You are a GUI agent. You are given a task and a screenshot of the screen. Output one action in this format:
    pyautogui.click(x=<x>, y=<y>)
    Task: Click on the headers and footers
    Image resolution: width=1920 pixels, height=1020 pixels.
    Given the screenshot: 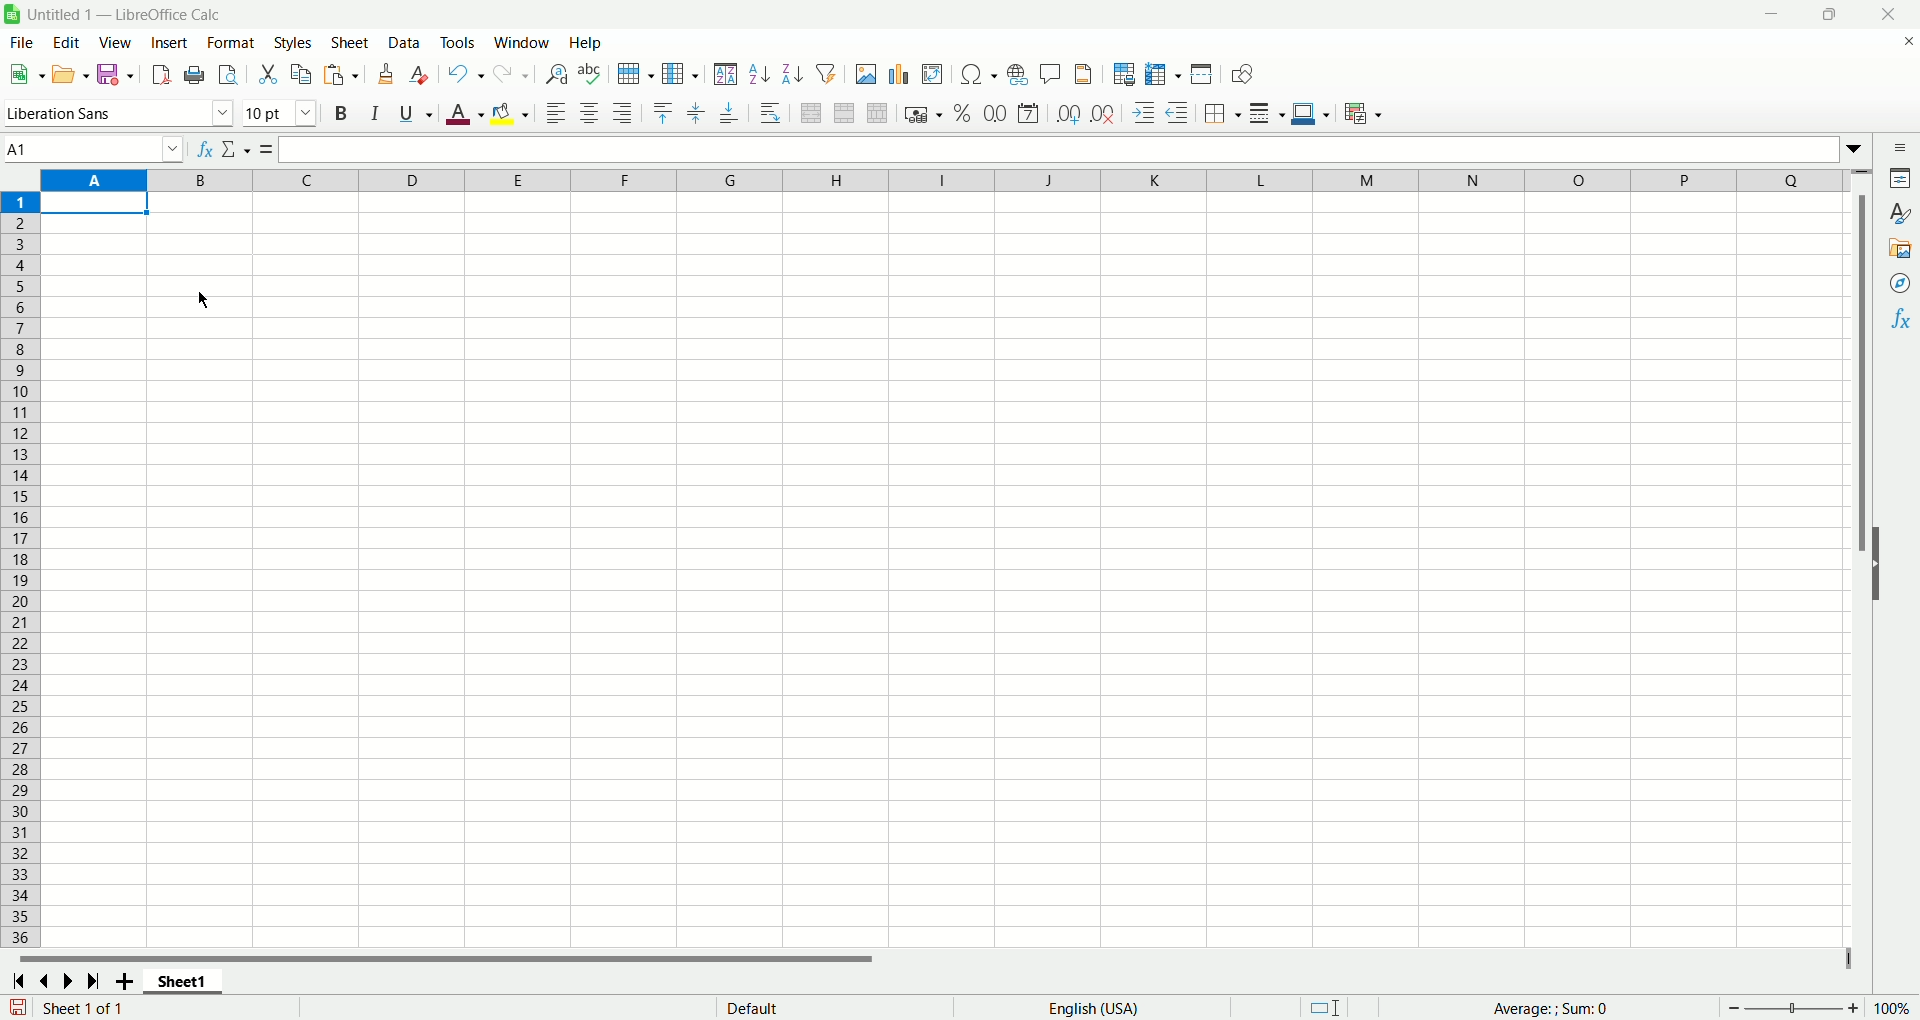 What is the action you would take?
    pyautogui.click(x=1087, y=74)
    